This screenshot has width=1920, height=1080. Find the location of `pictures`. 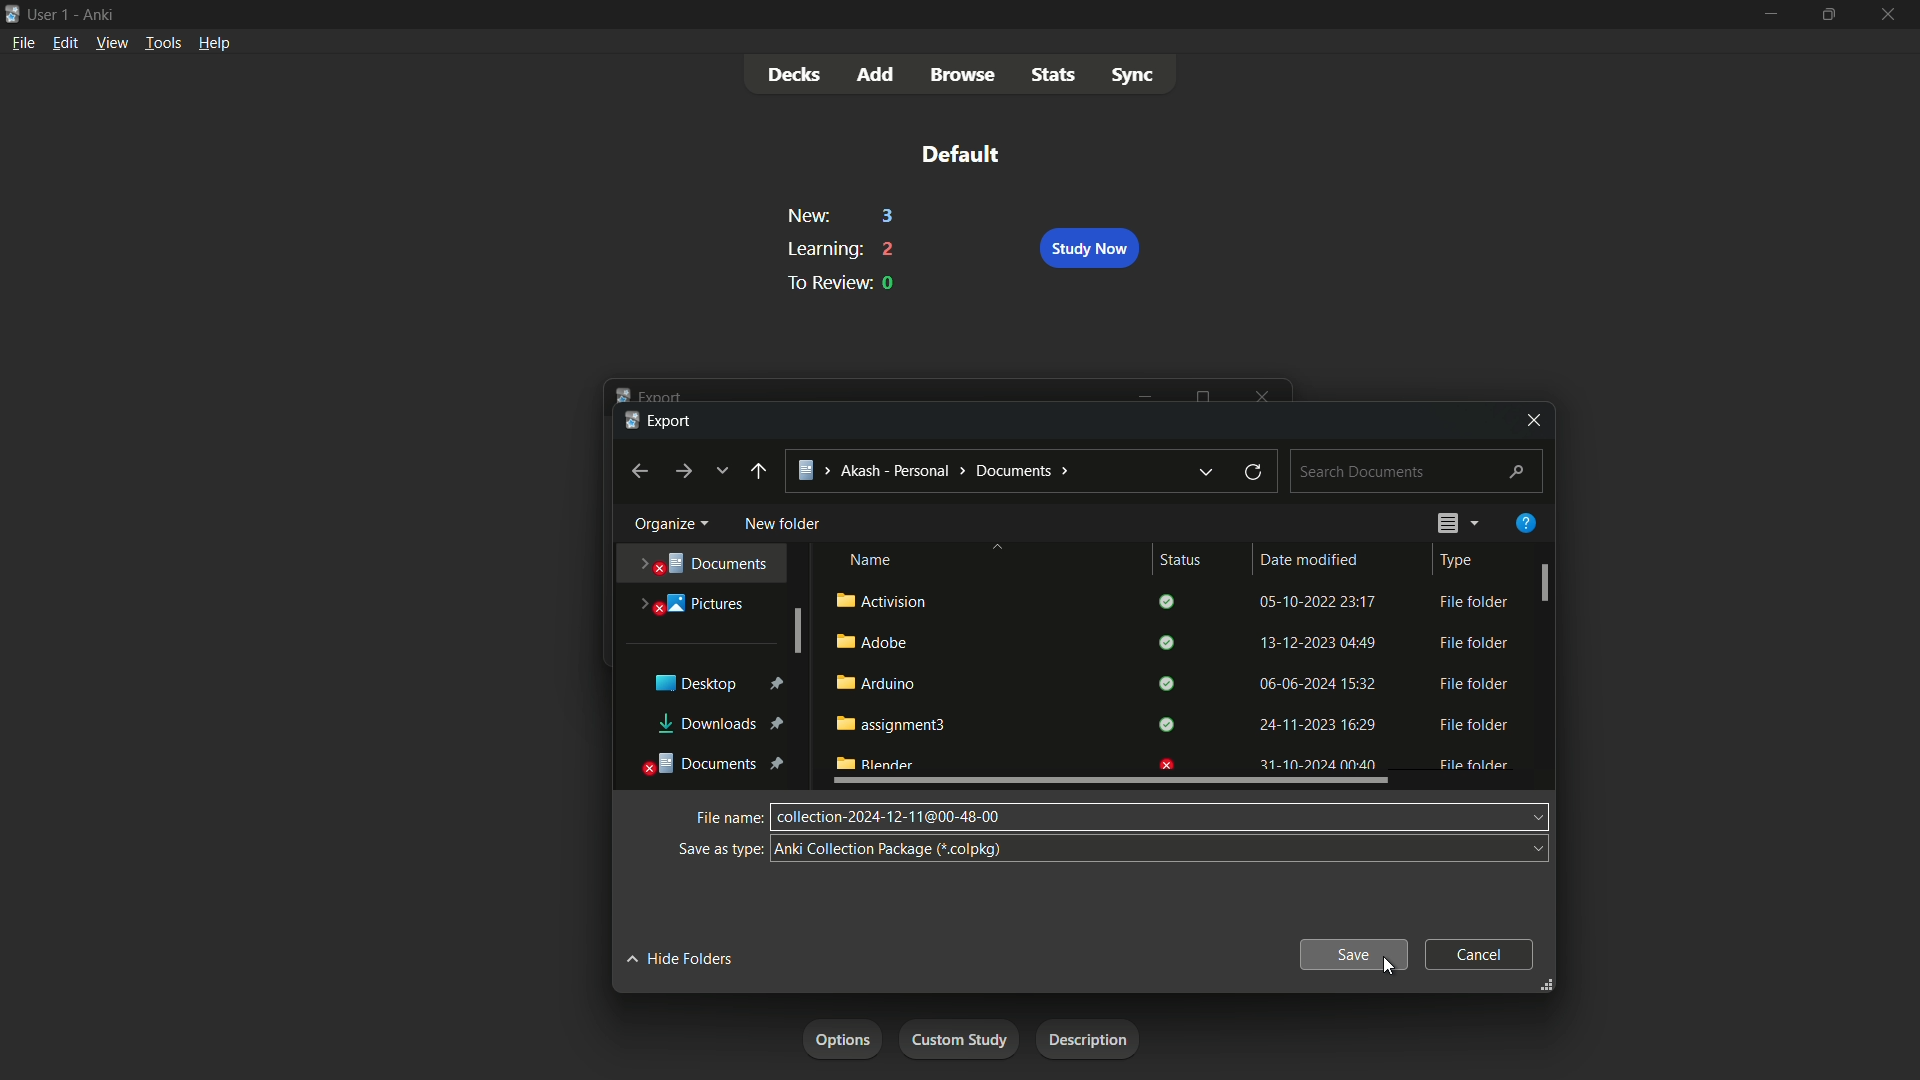

pictures is located at coordinates (694, 601).